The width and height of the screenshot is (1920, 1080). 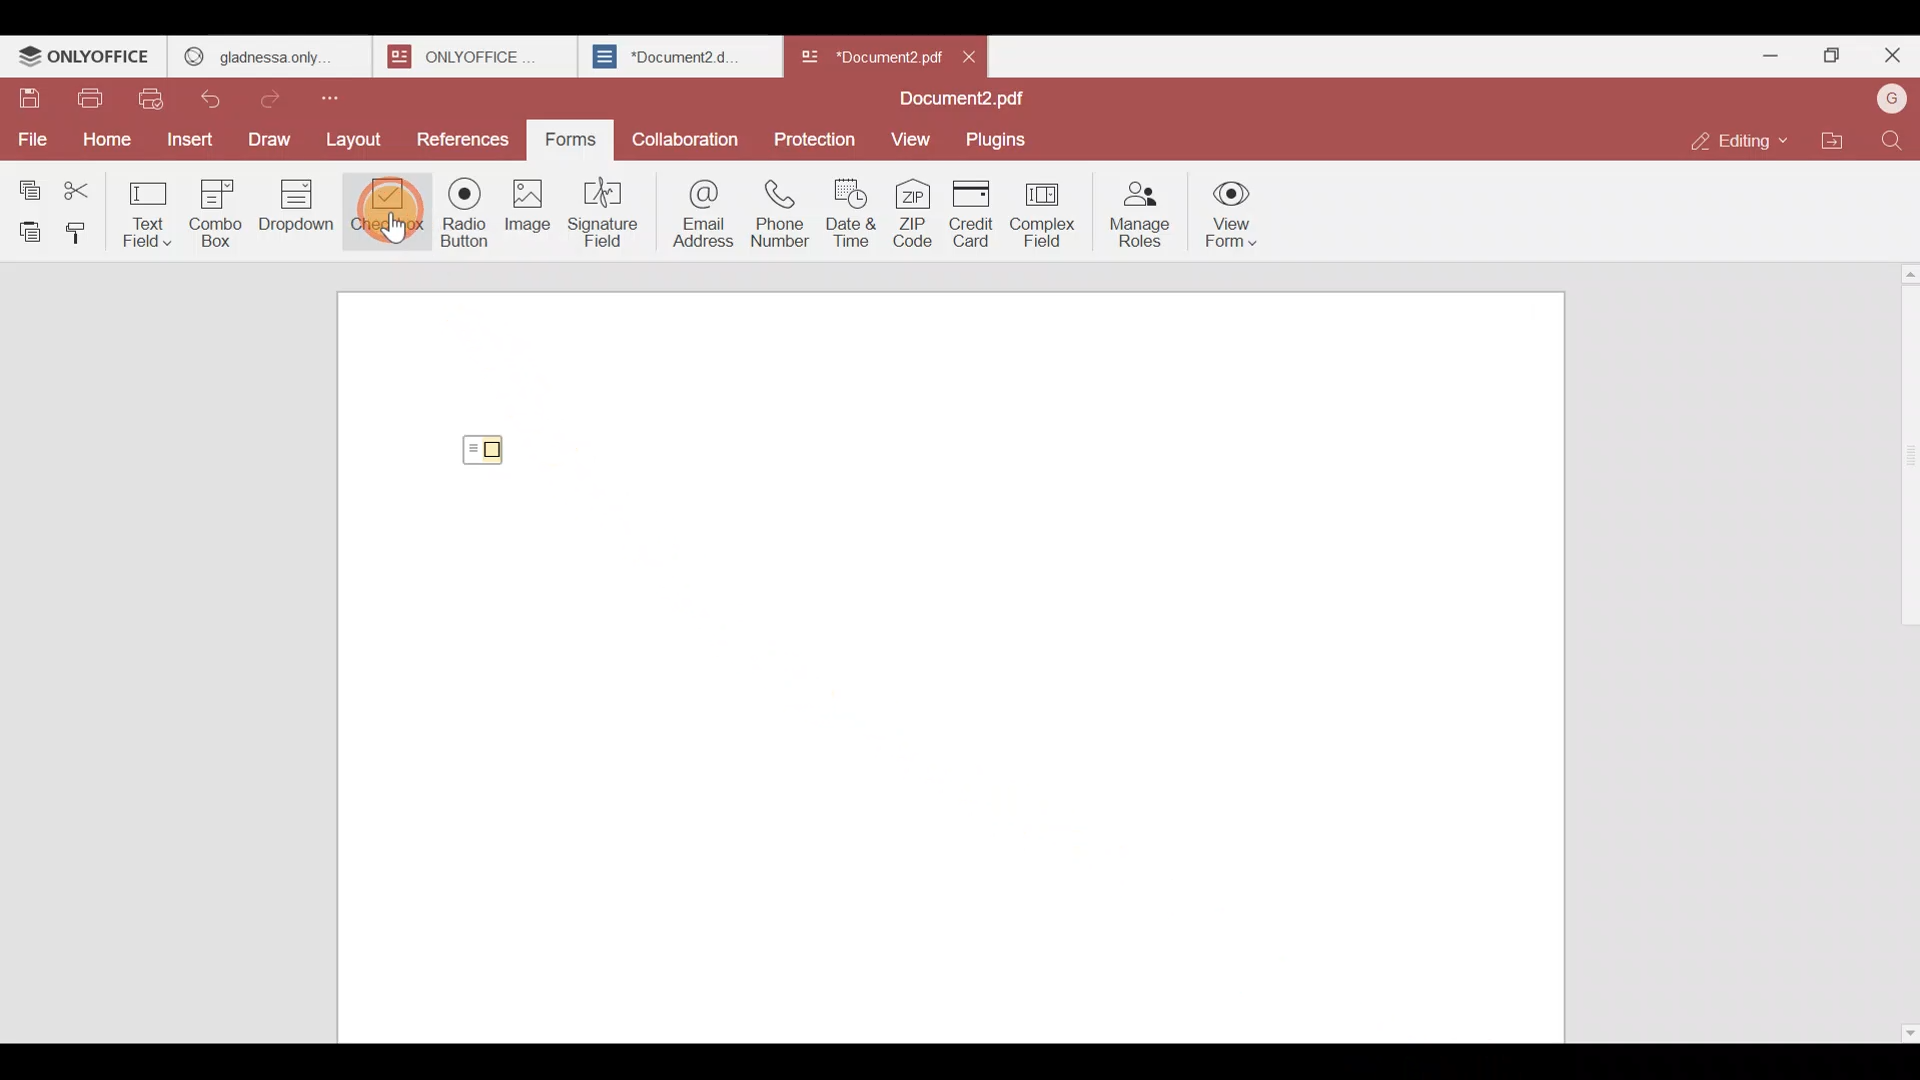 I want to click on gladness only, so click(x=268, y=52).